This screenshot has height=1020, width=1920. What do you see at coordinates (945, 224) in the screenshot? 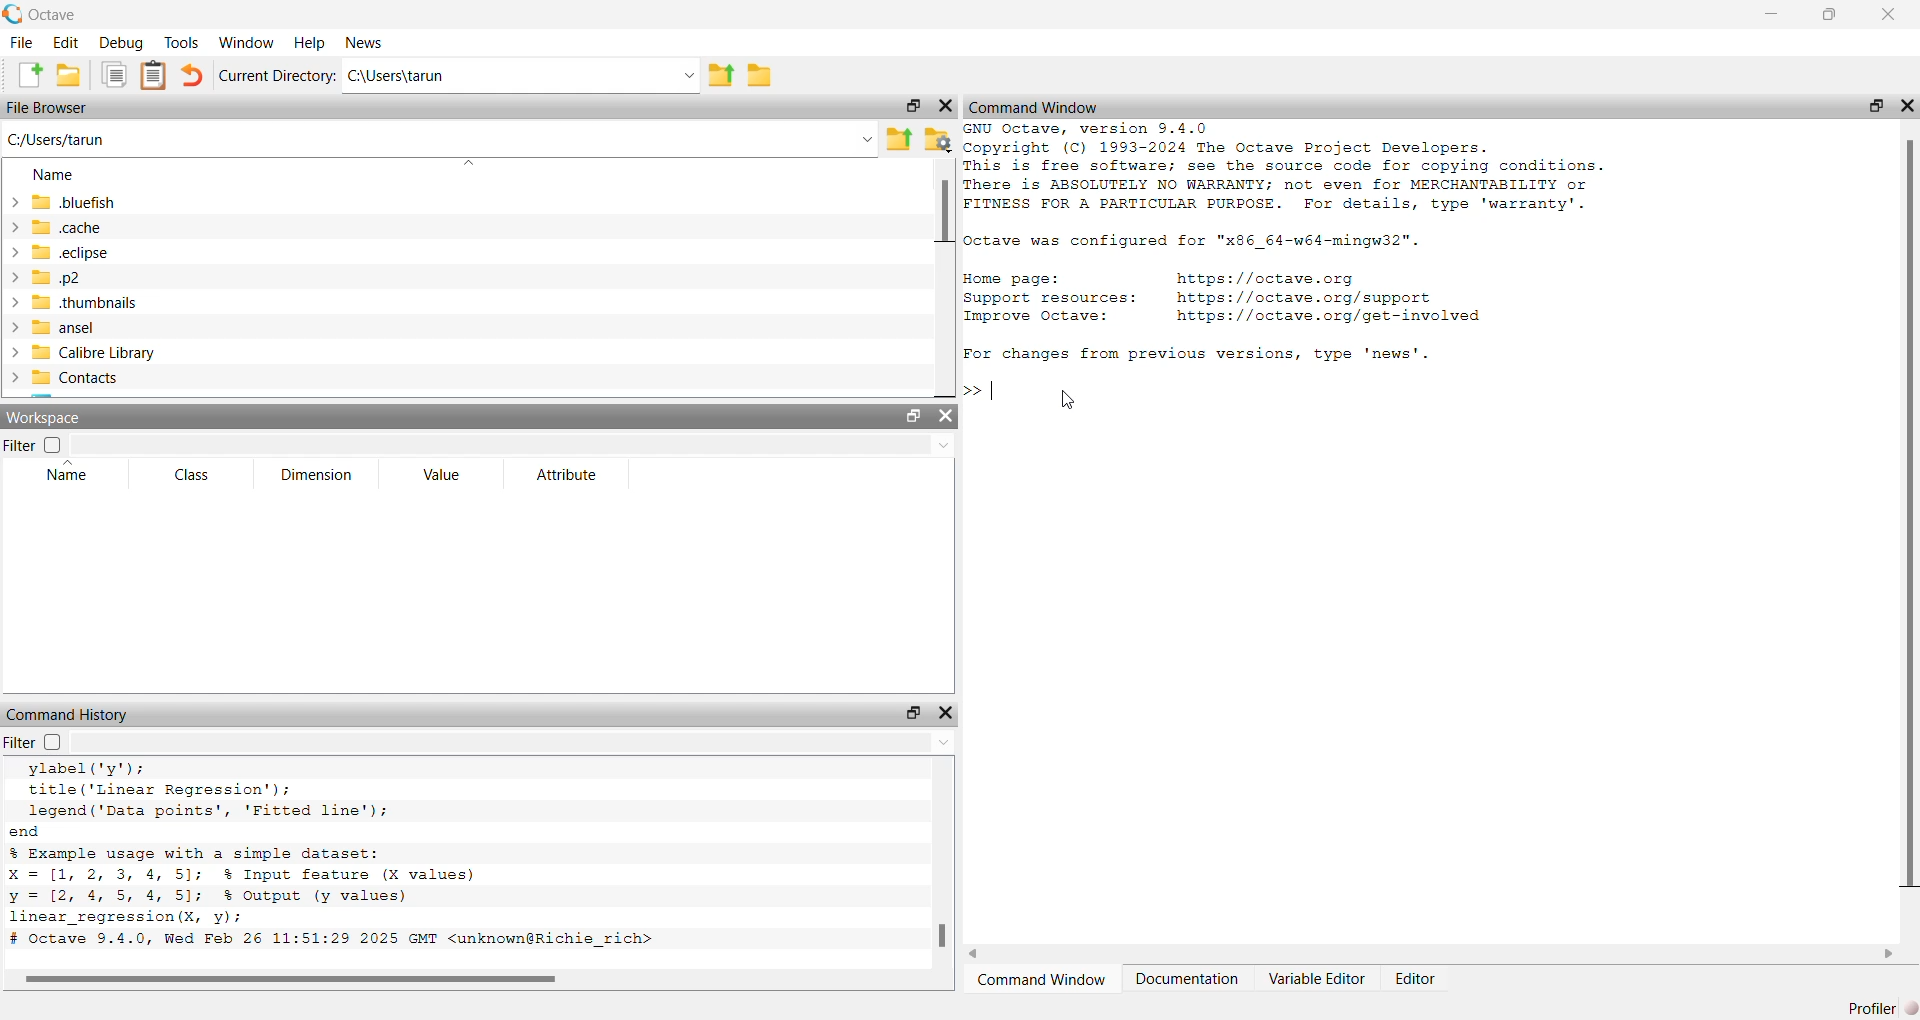
I see `scrollbar` at bounding box center [945, 224].